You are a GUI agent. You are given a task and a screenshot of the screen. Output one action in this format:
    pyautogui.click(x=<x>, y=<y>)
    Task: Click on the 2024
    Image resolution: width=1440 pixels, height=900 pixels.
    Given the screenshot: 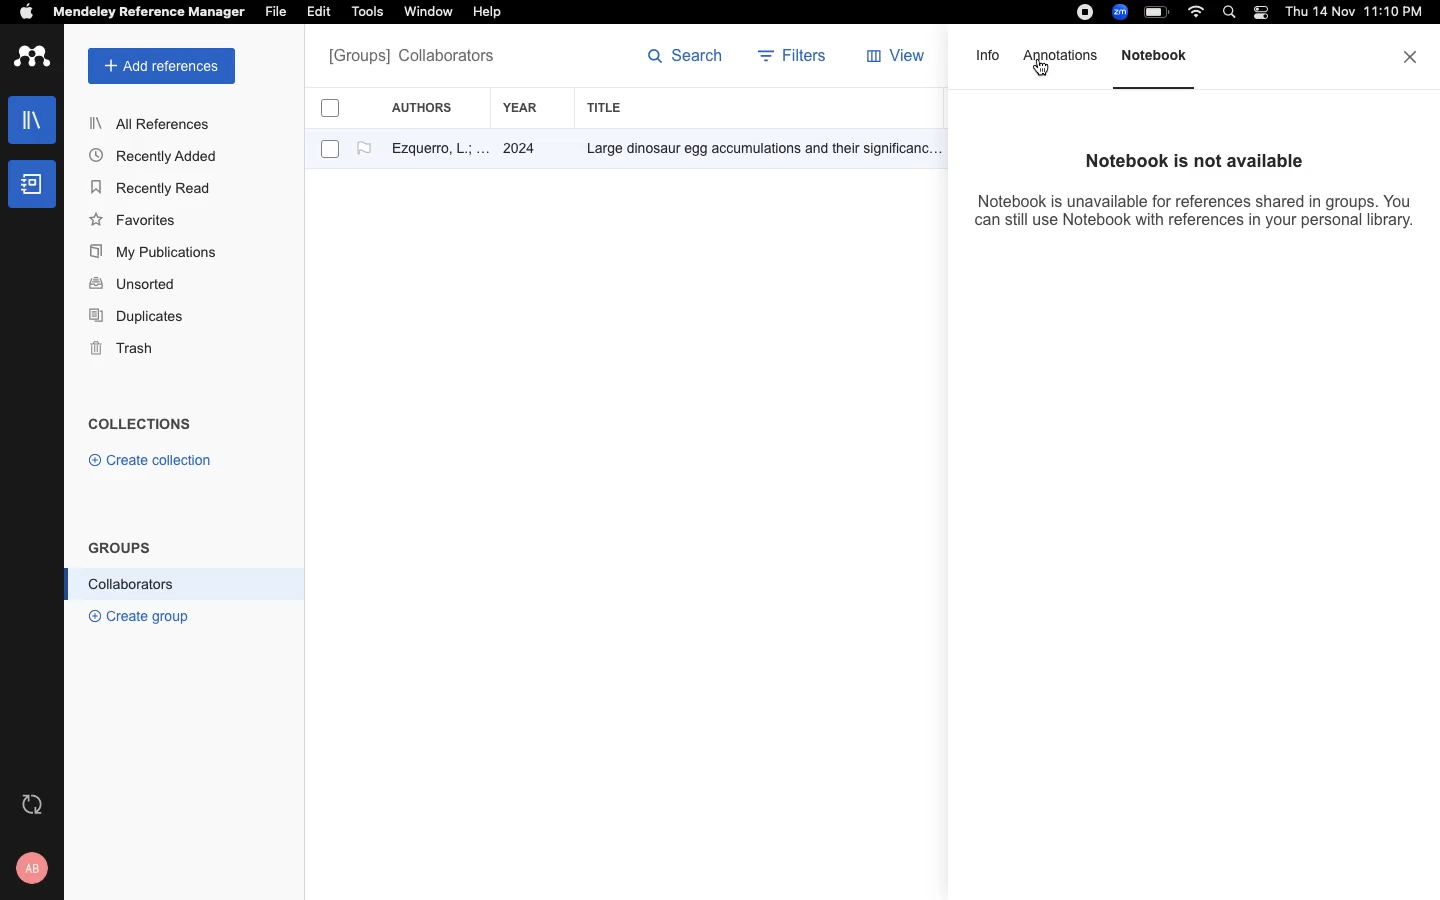 What is the action you would take?
    pyautogui.click(x=522, y=150)
    